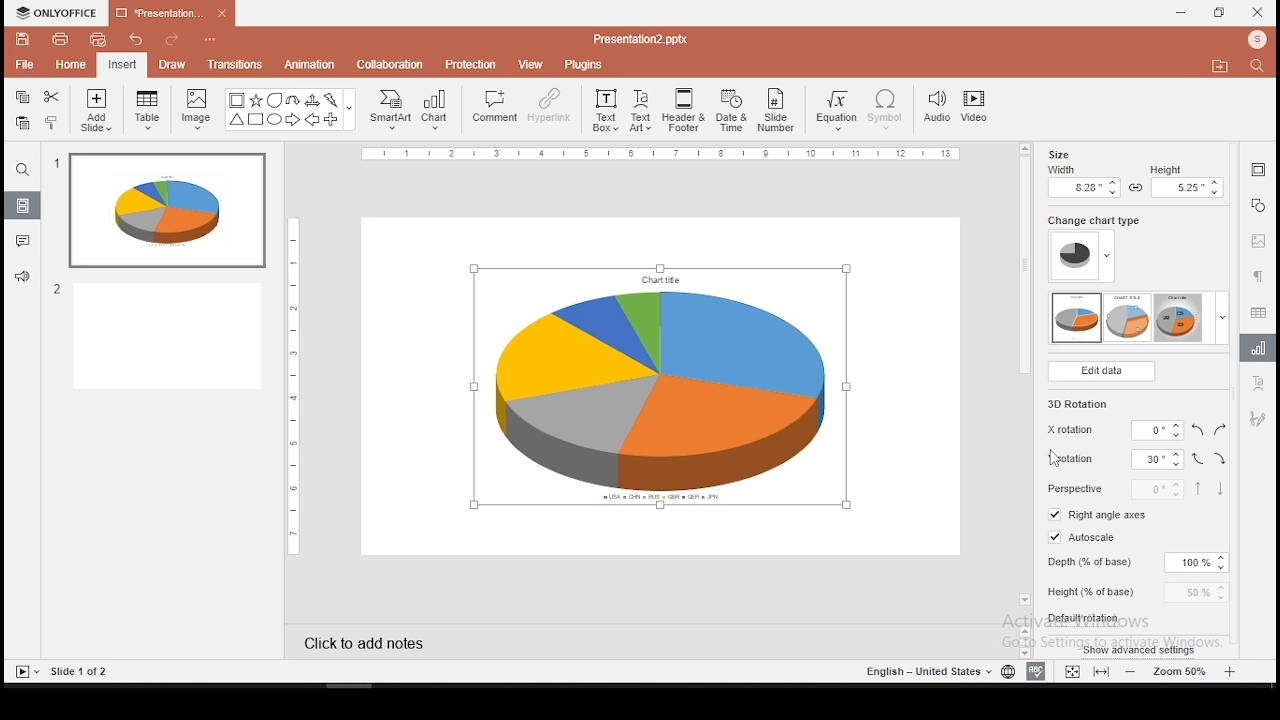  Describe the element at coordinates (1081, 257) in the screenshot. I see `change chart type` at that location.